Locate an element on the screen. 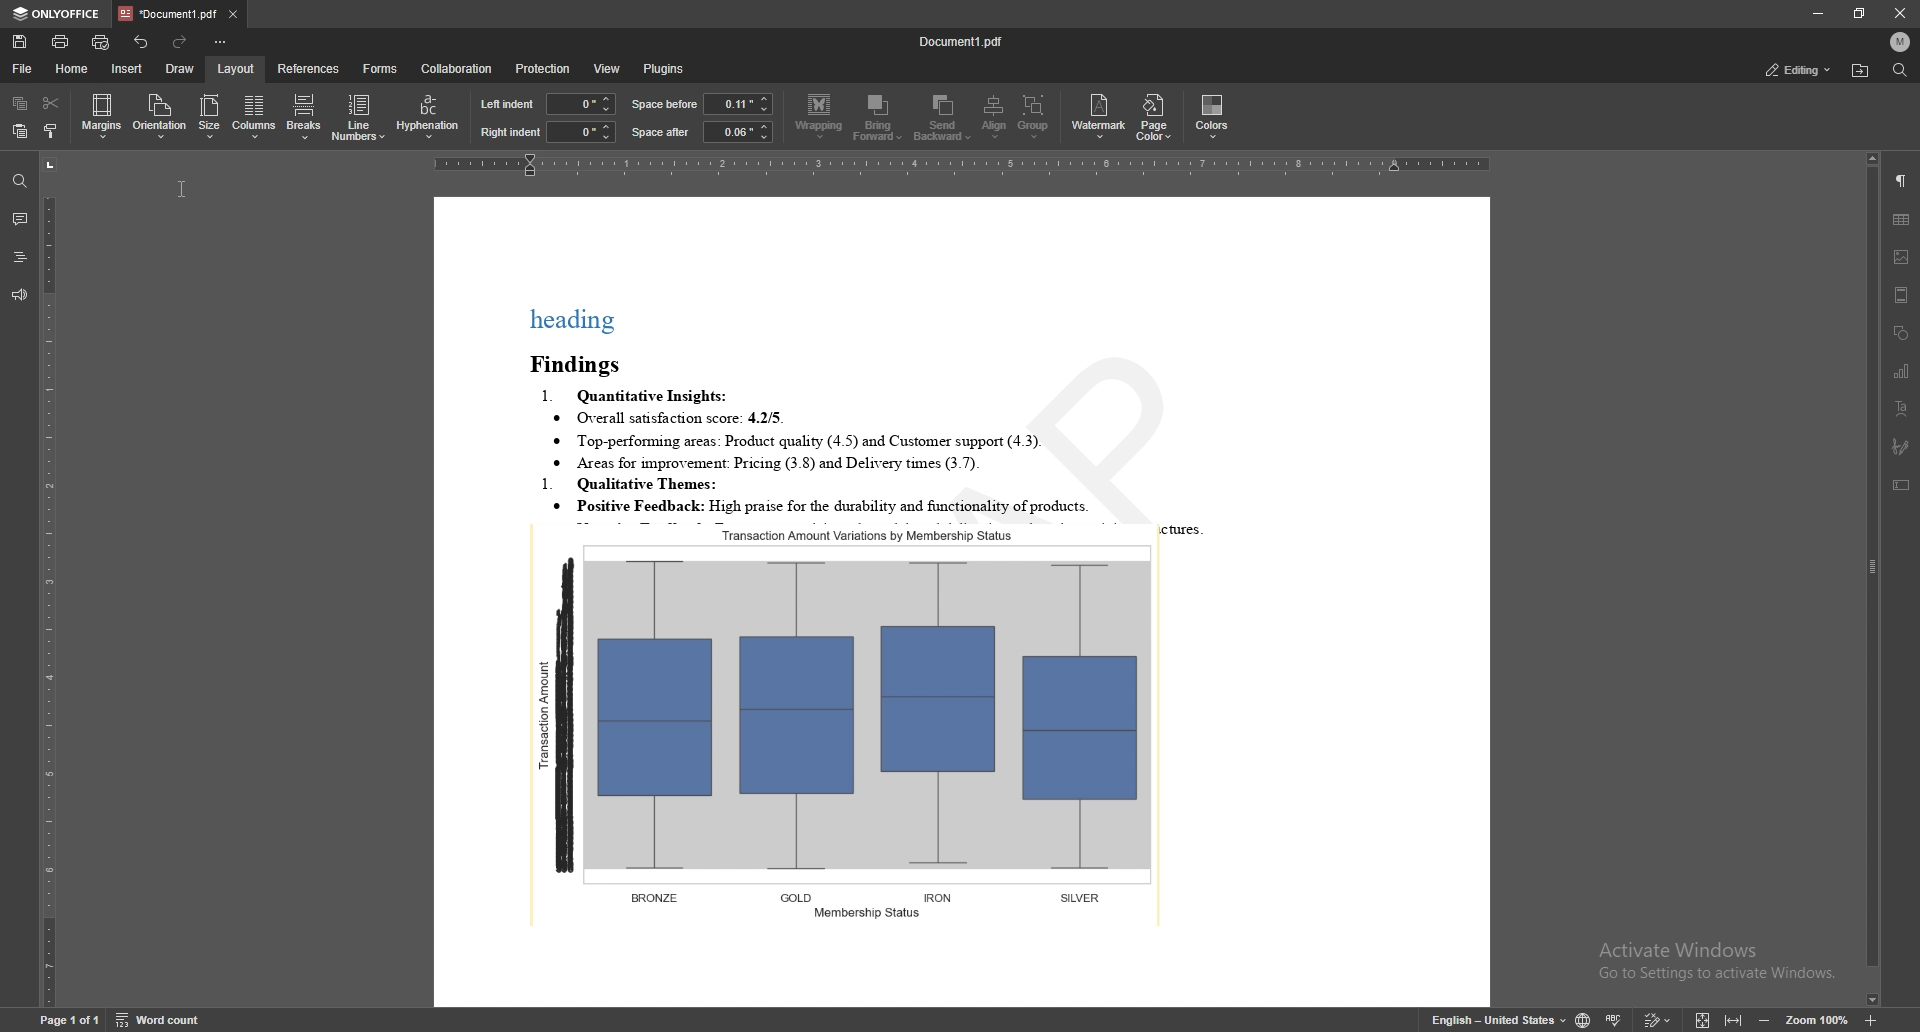  chart is located at coordinates (1902, 371).